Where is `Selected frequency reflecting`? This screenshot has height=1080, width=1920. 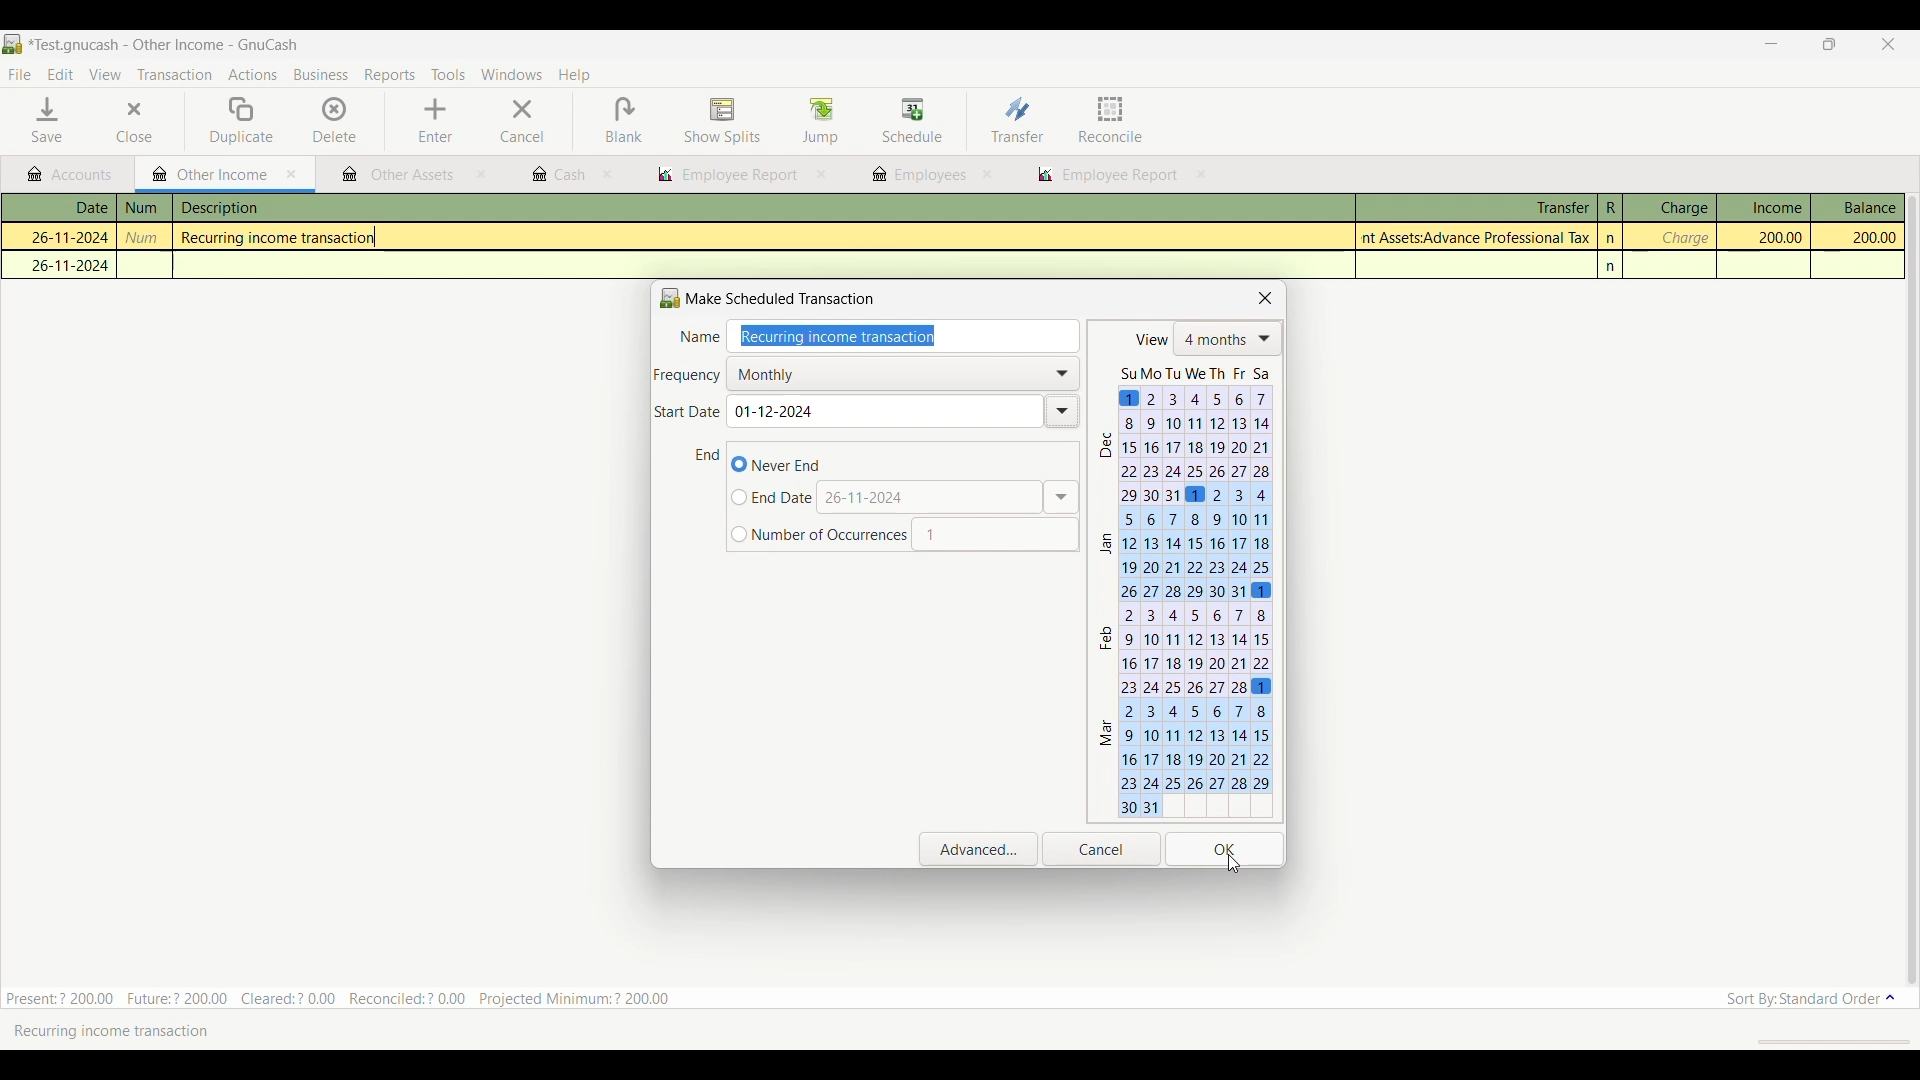
Selected frequency reflecting is located at coordinates (908, 373).